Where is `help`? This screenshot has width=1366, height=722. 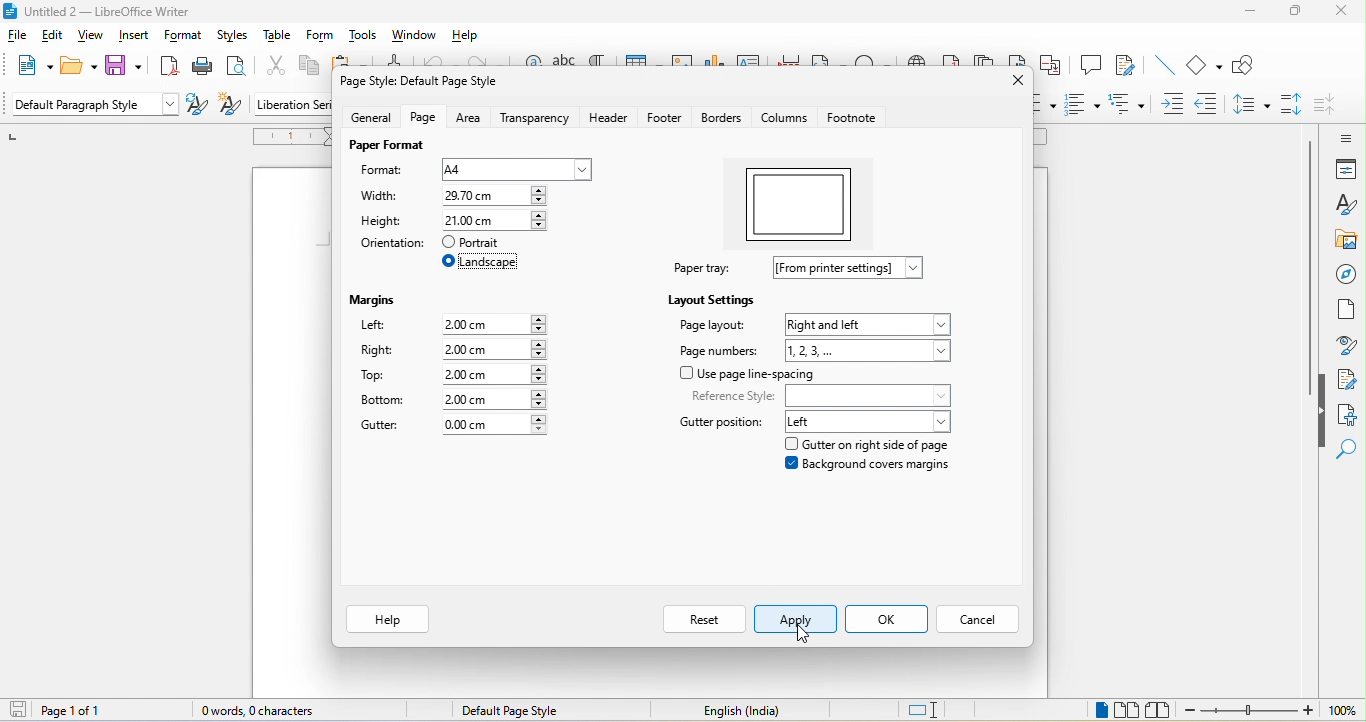
help is located at coordinates (470, 36).